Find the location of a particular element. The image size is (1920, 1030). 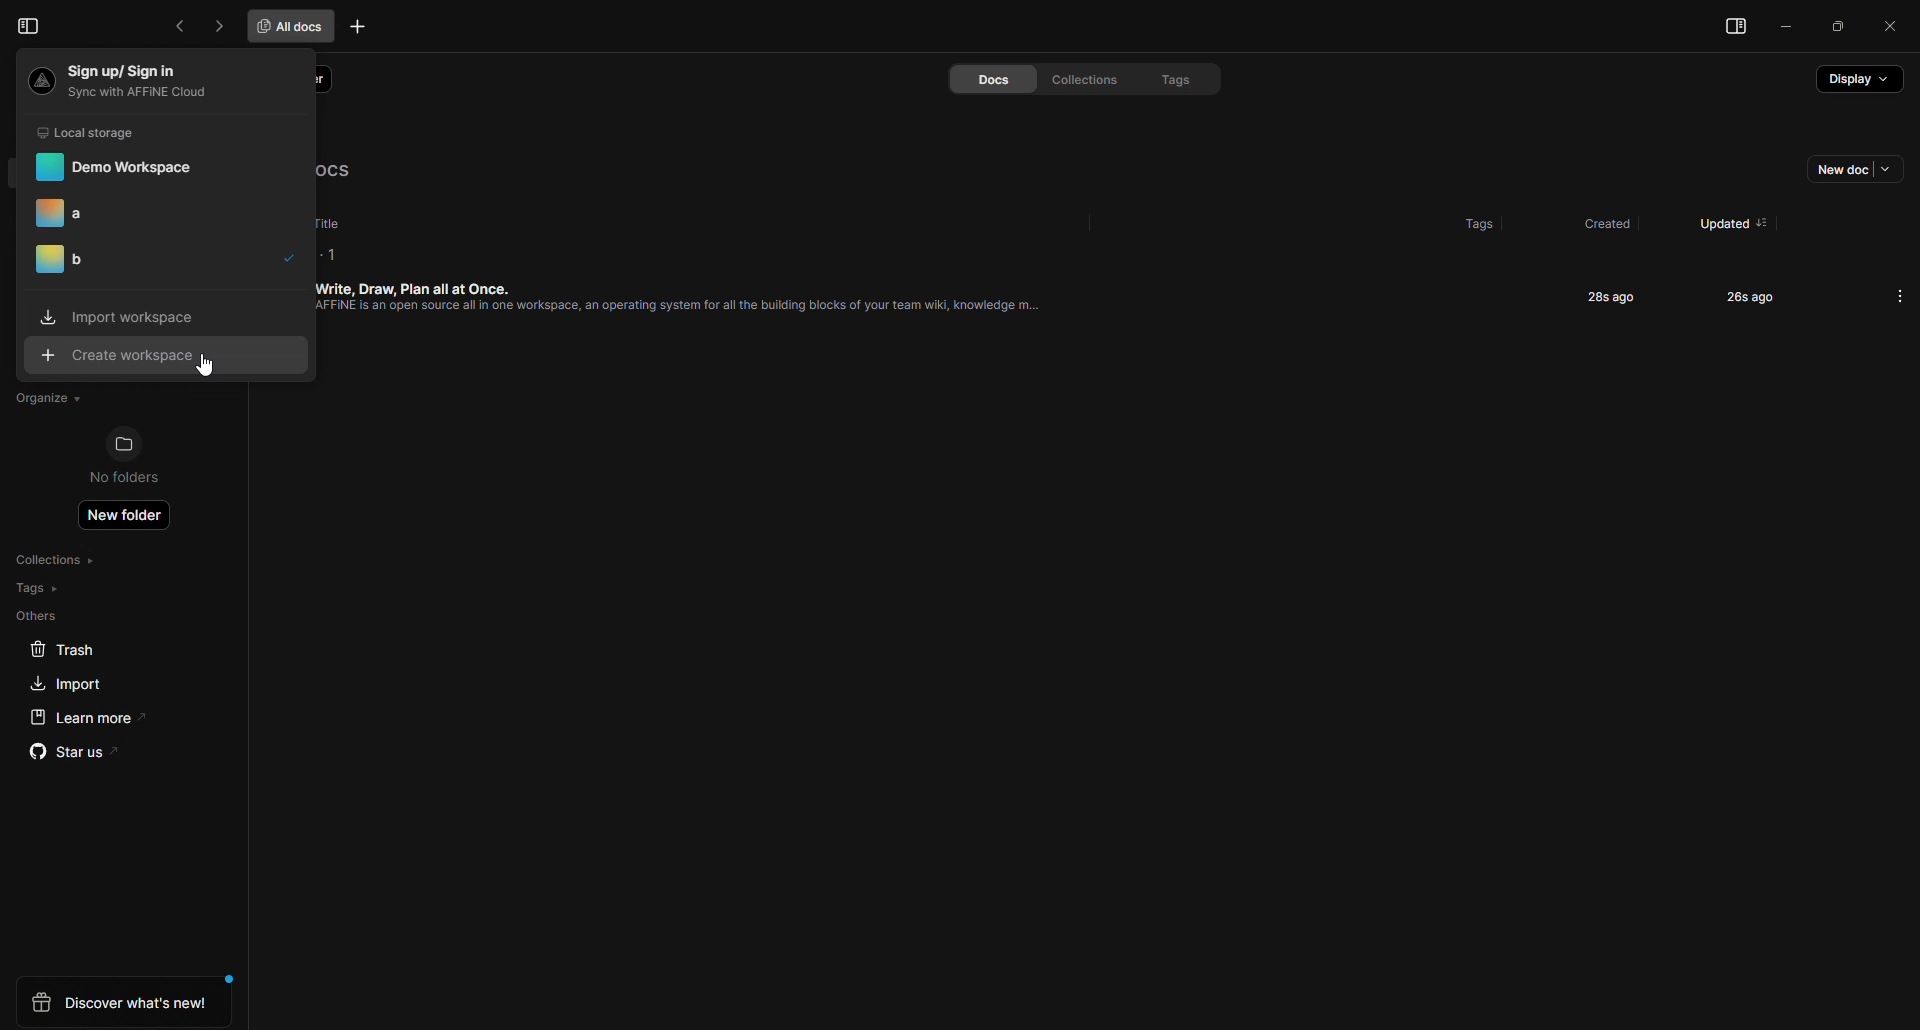

updated is located at coordinates (1717, 216).